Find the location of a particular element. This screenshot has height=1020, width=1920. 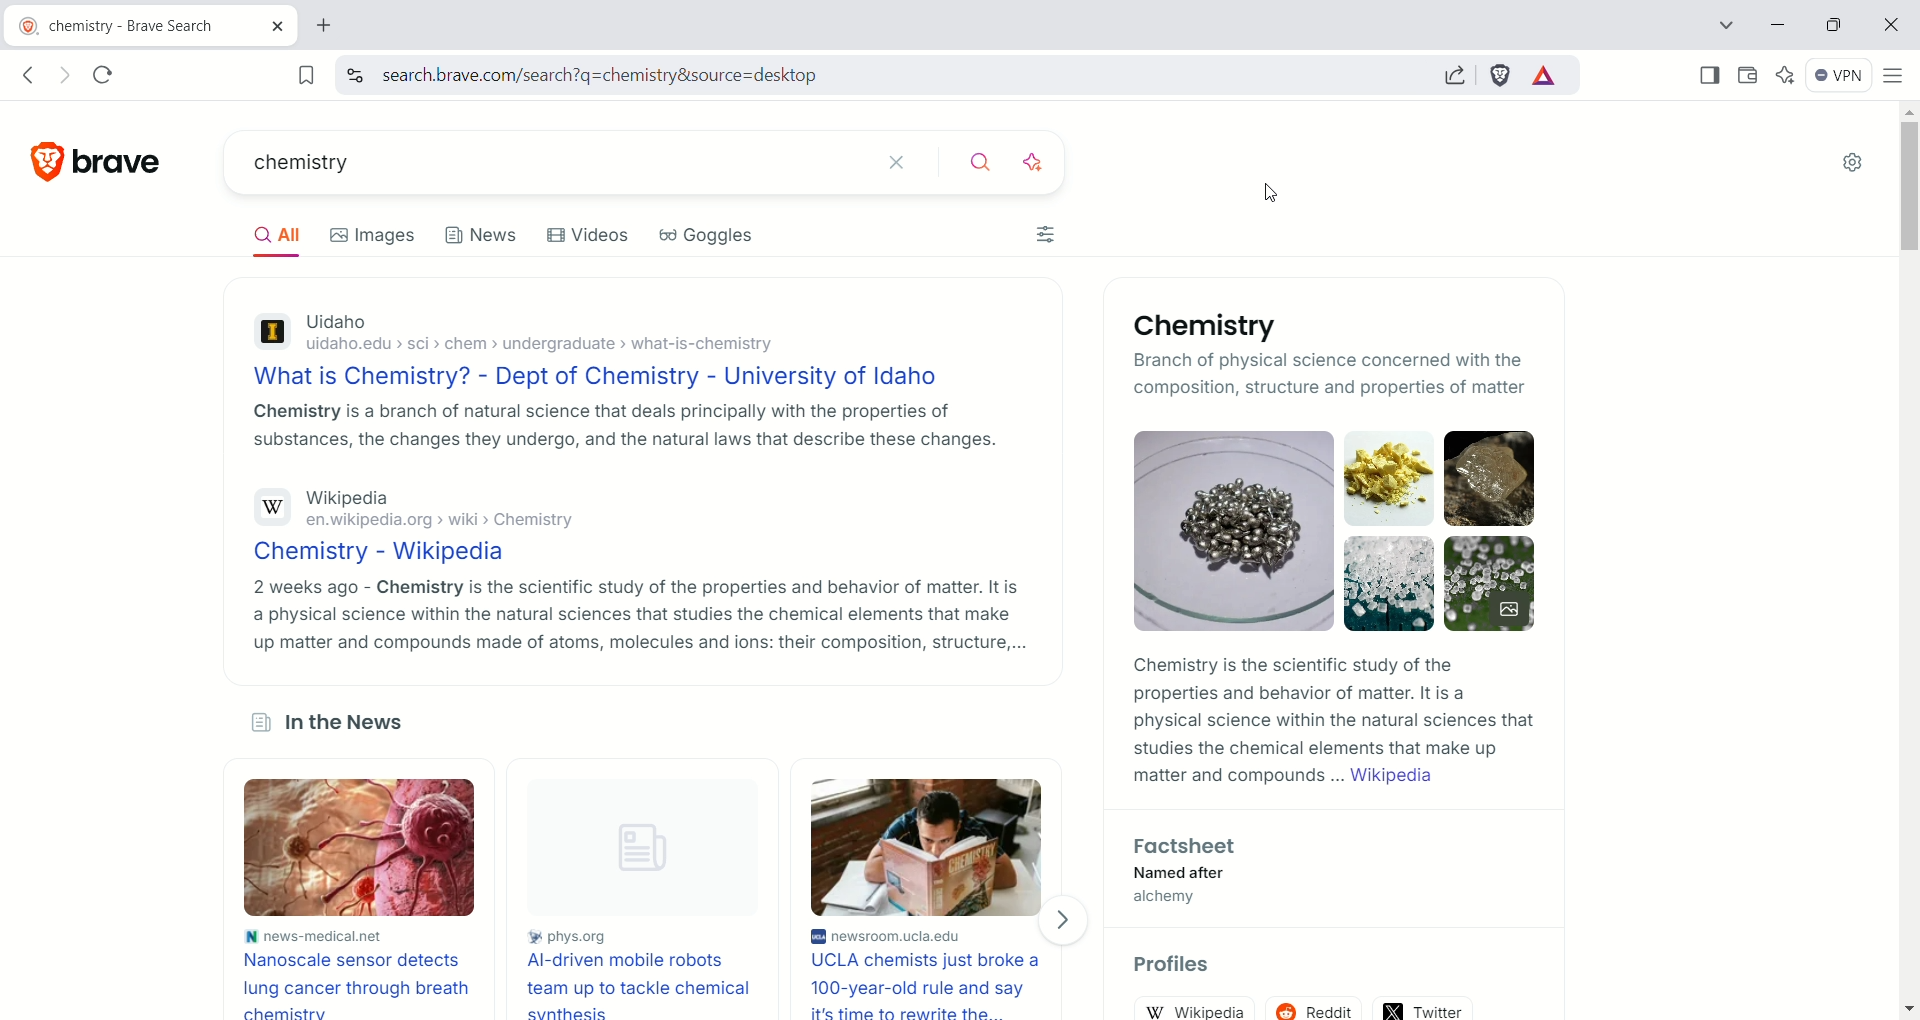

In the news is located at coordinates (338, 723).